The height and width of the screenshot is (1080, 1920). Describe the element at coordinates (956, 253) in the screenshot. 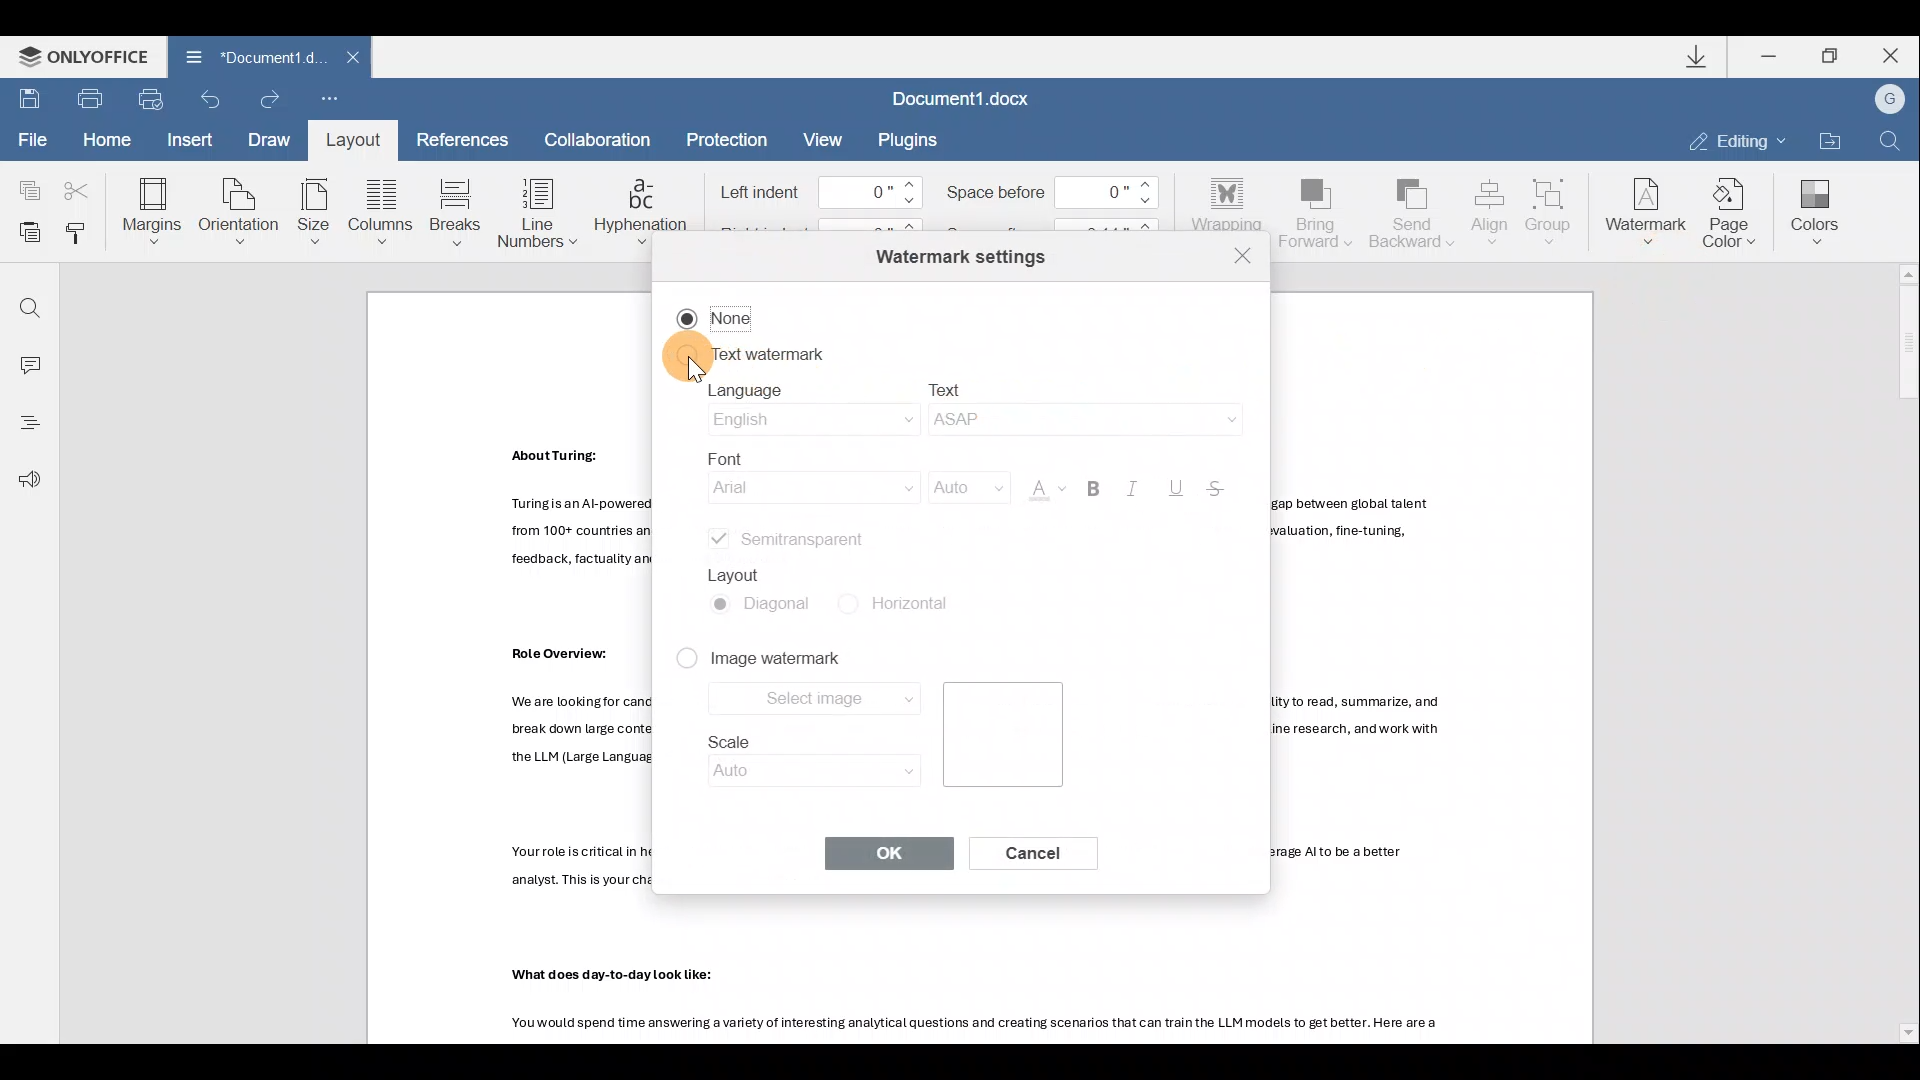

I see `Watermark settings` at that location.